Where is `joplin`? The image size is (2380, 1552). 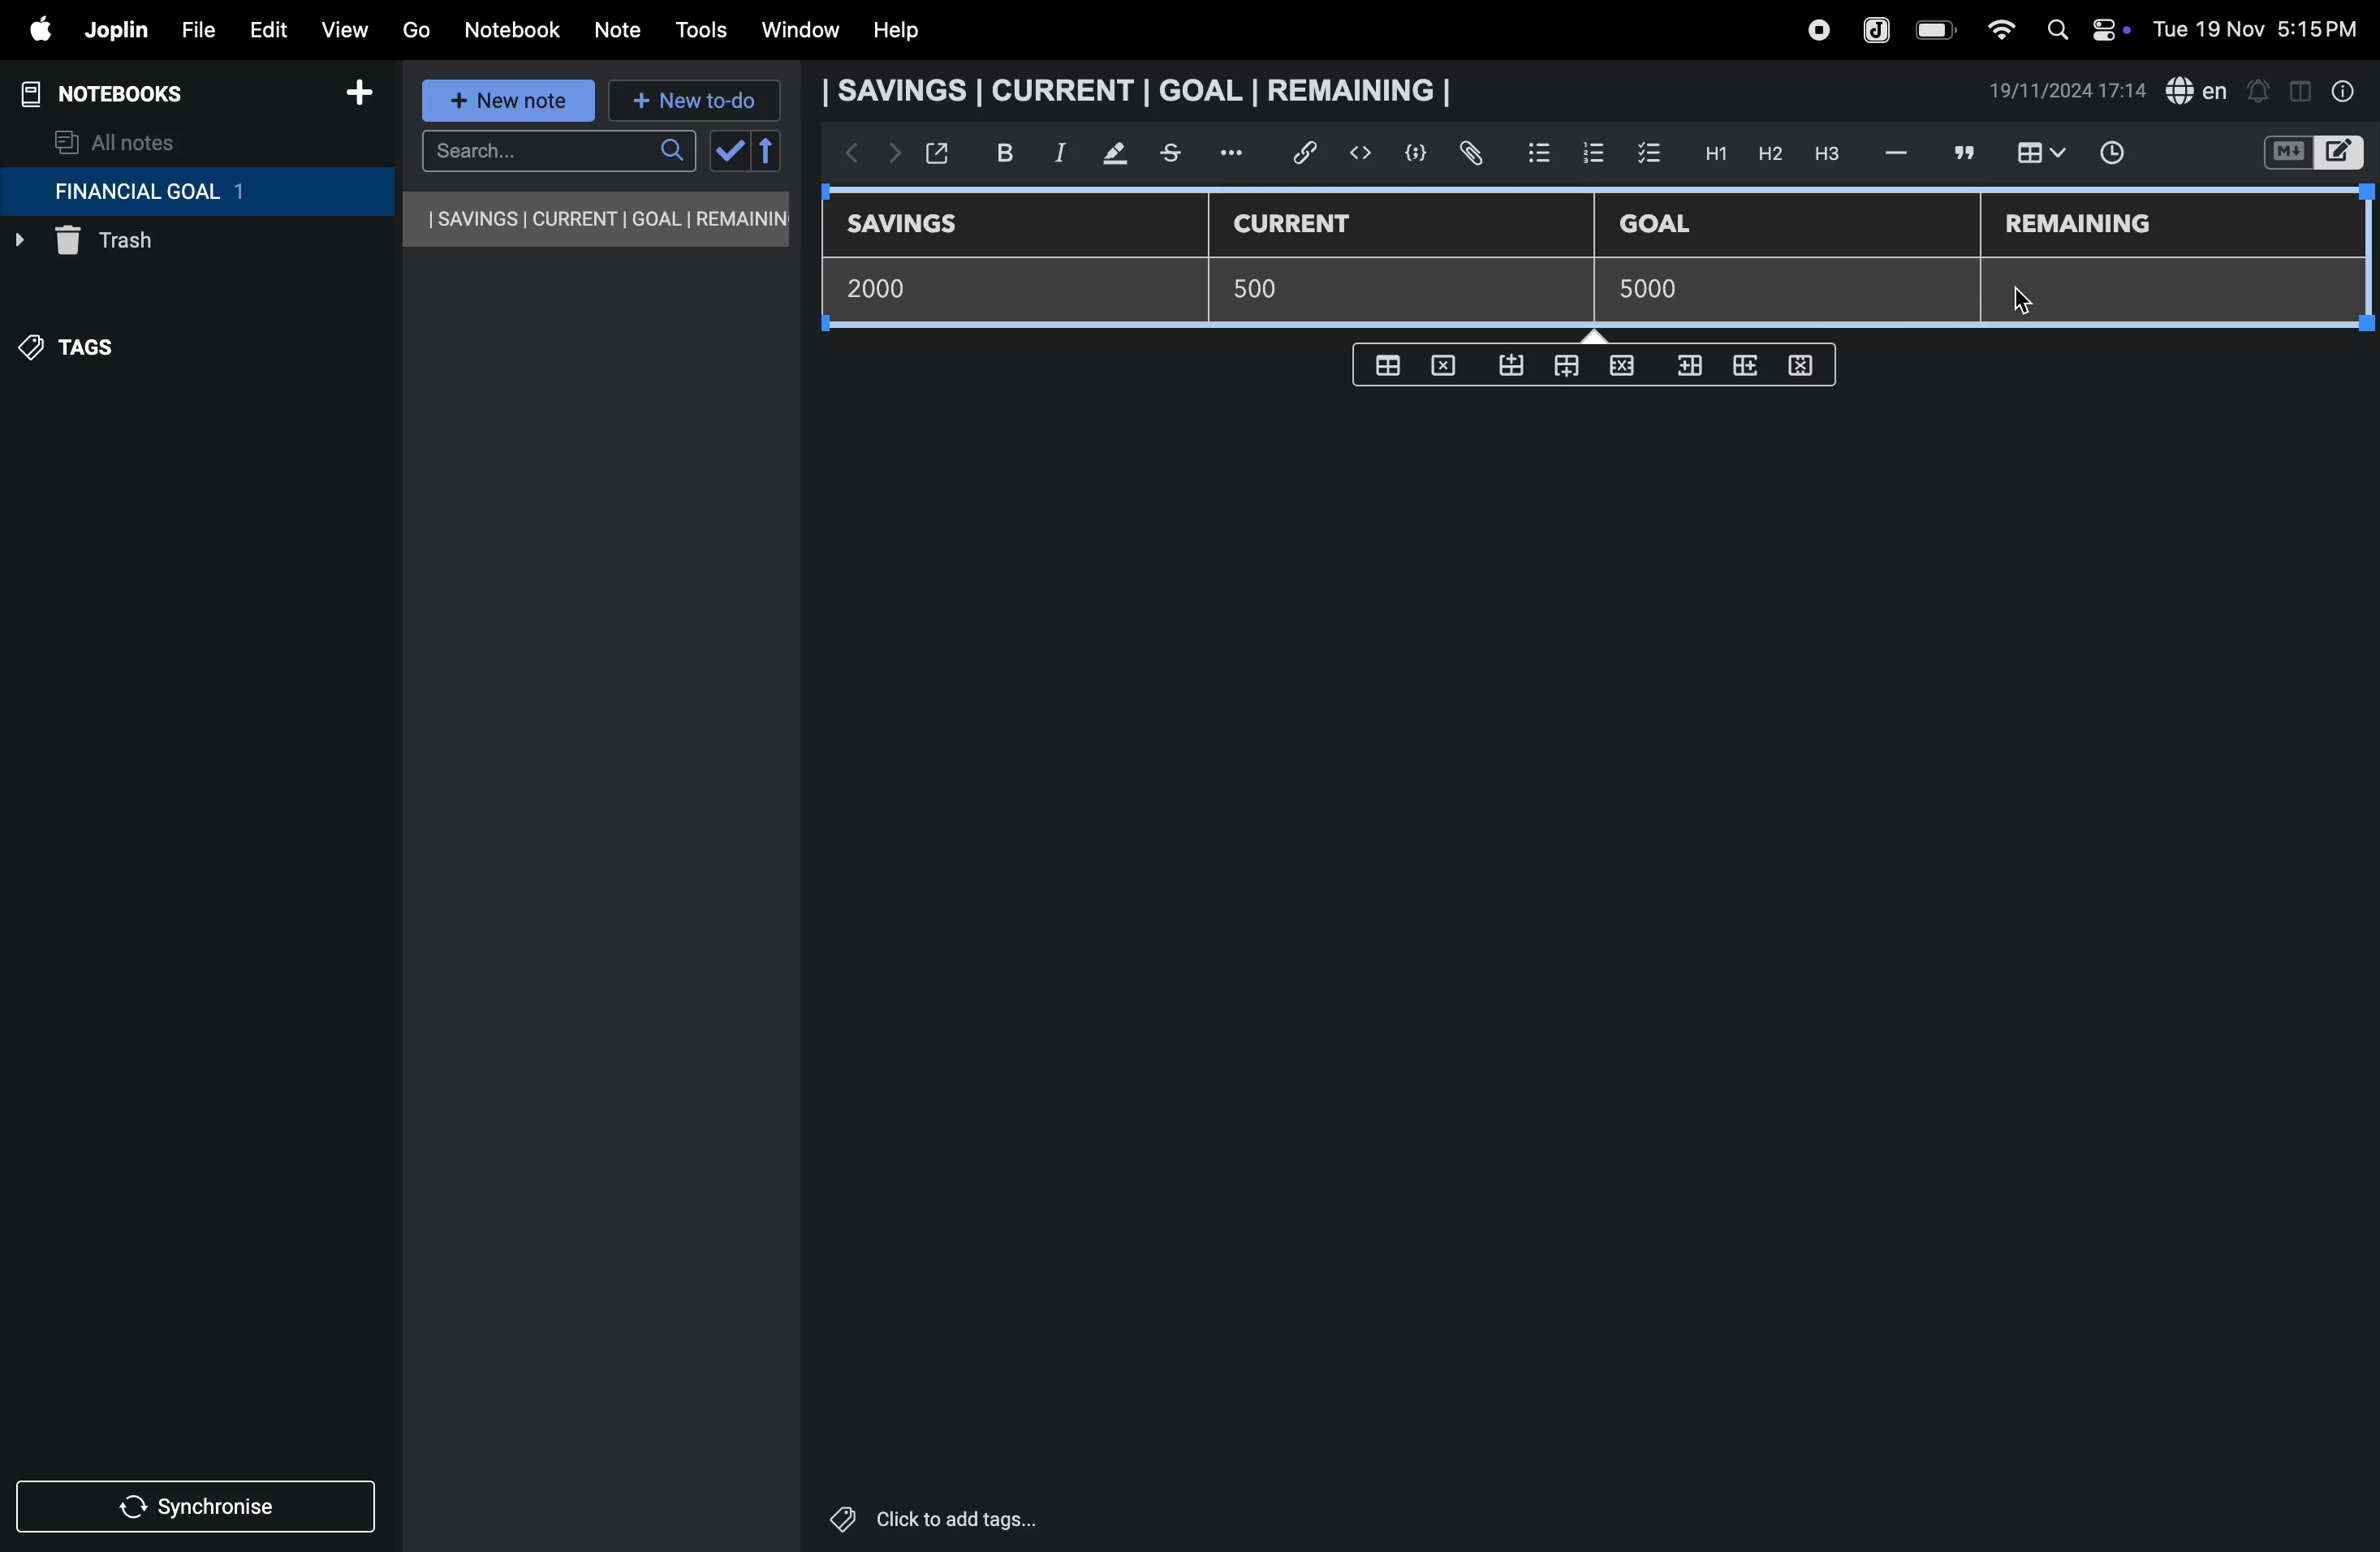
joplin is located at coordinates (1878, 28).